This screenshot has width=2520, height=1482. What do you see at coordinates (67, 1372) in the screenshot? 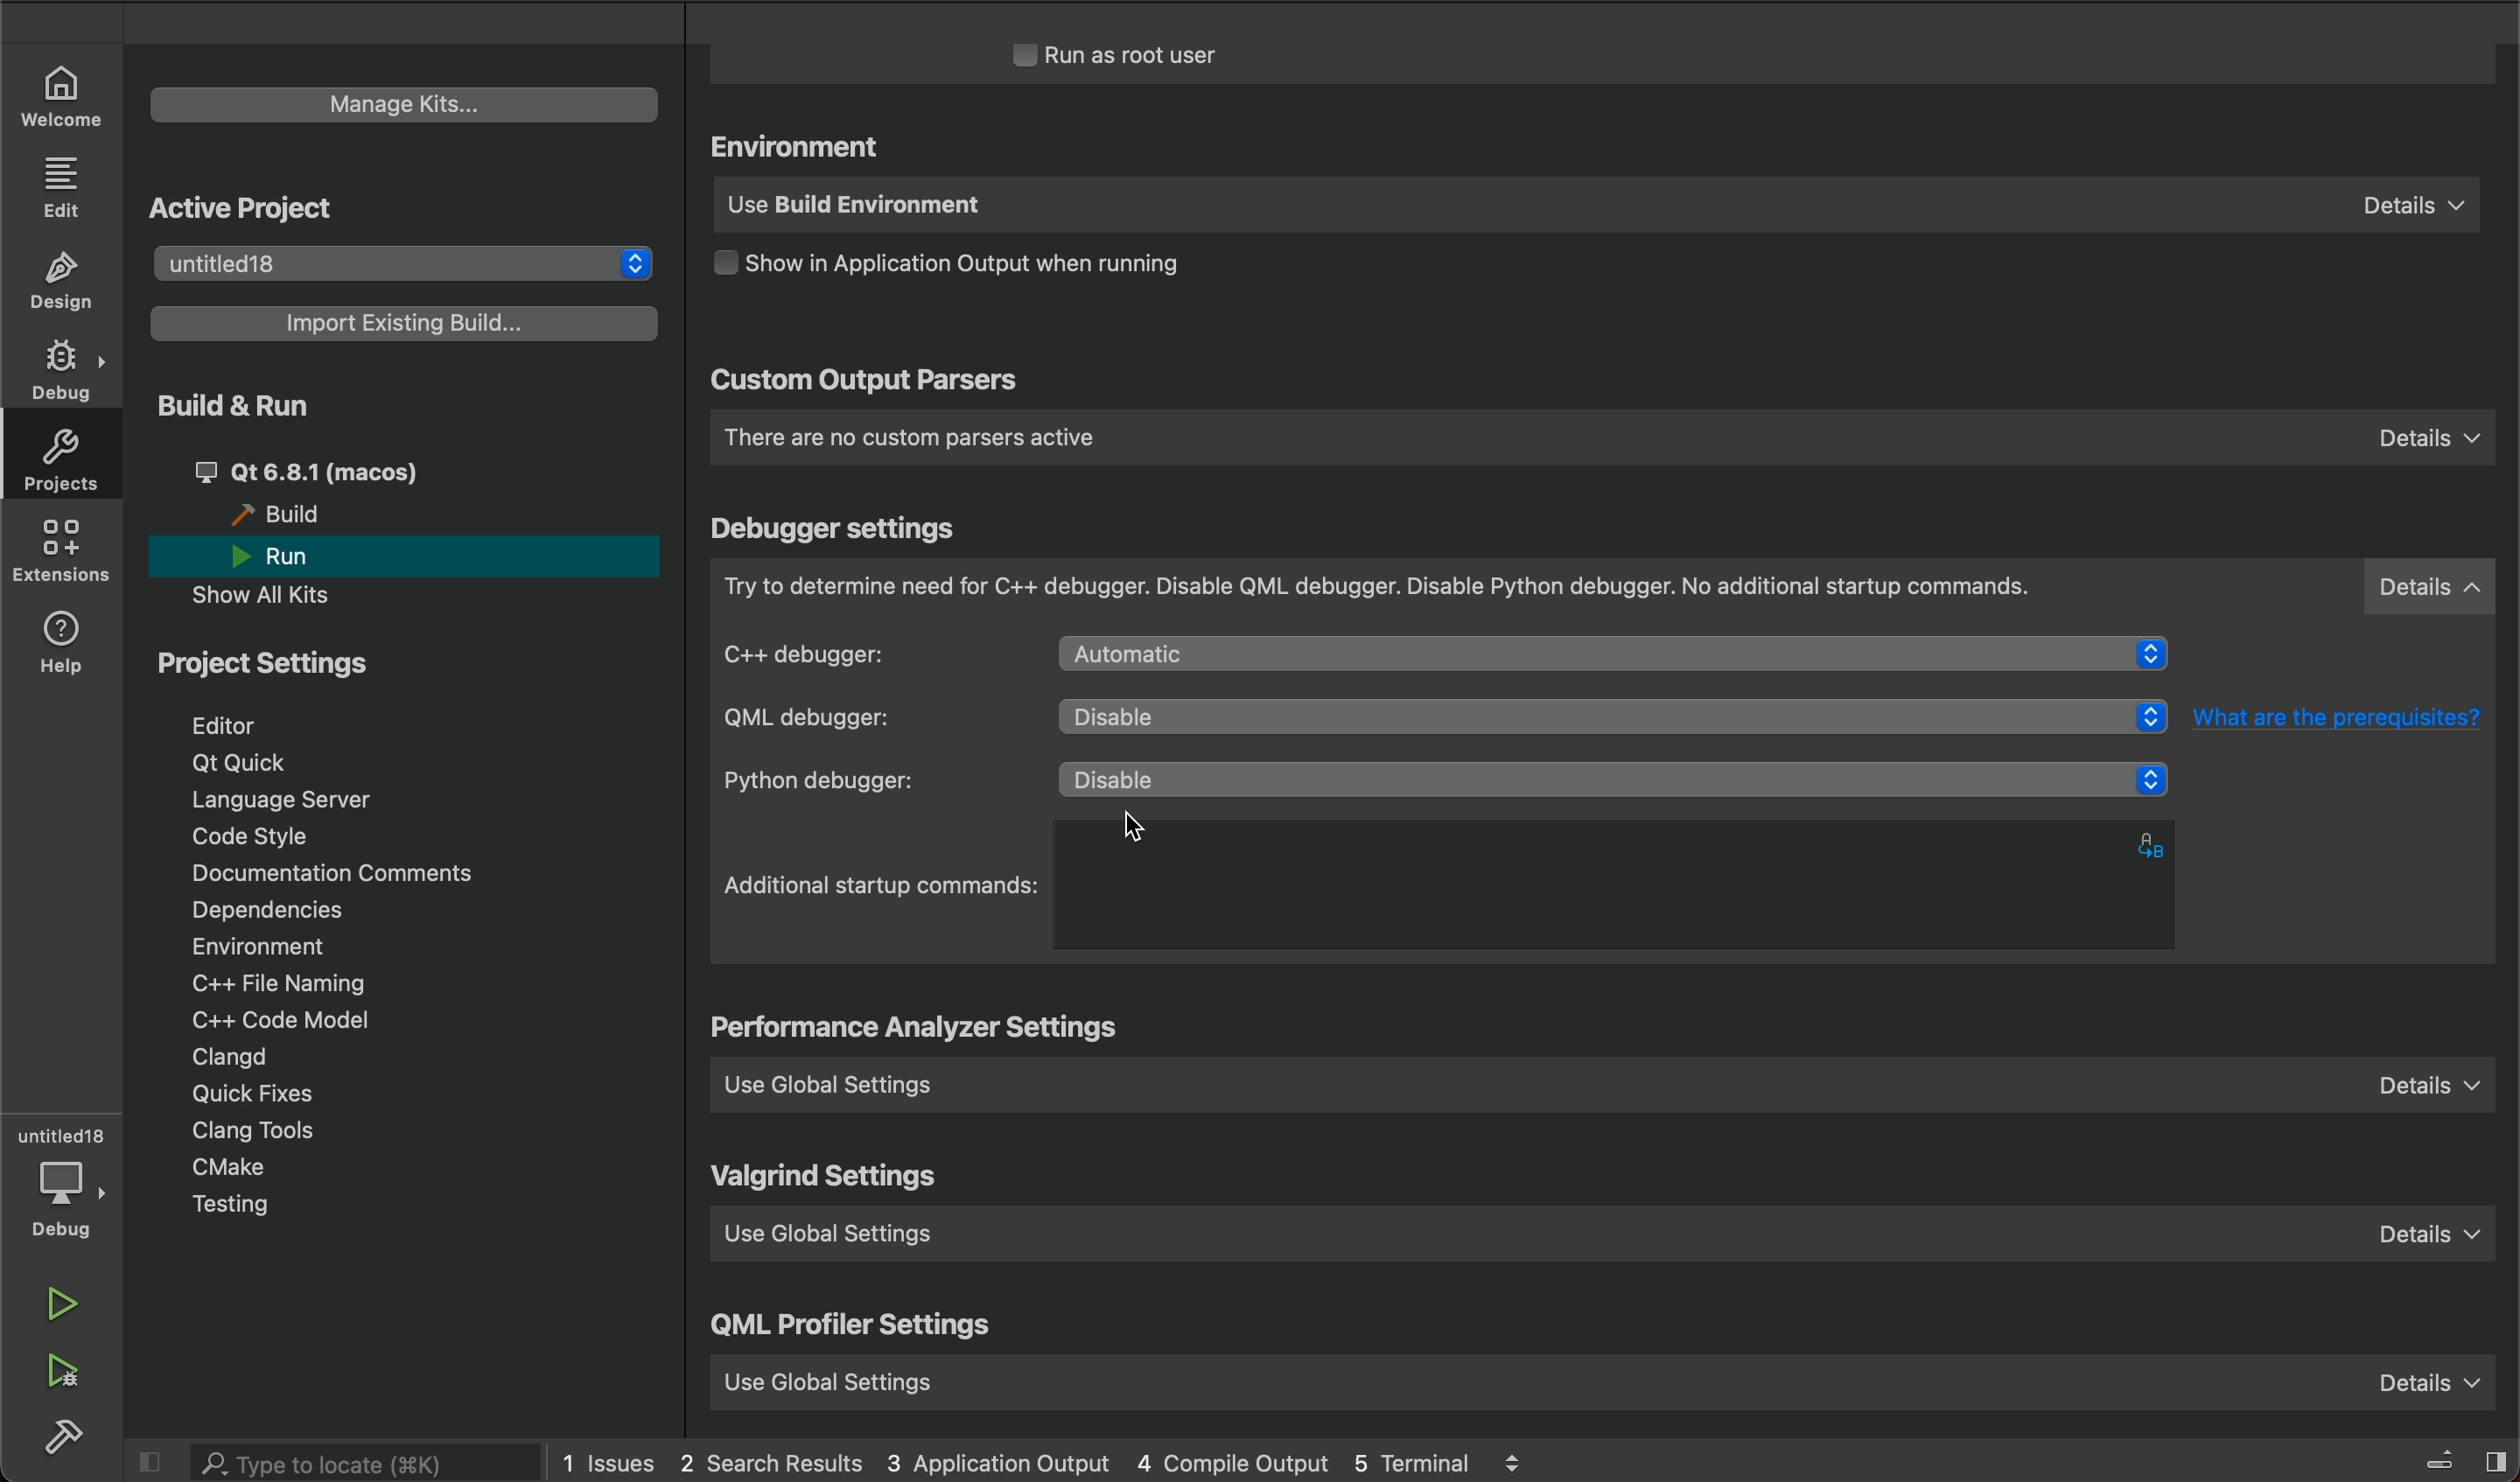
I see `run debug` at bounding box center [67, 1372].